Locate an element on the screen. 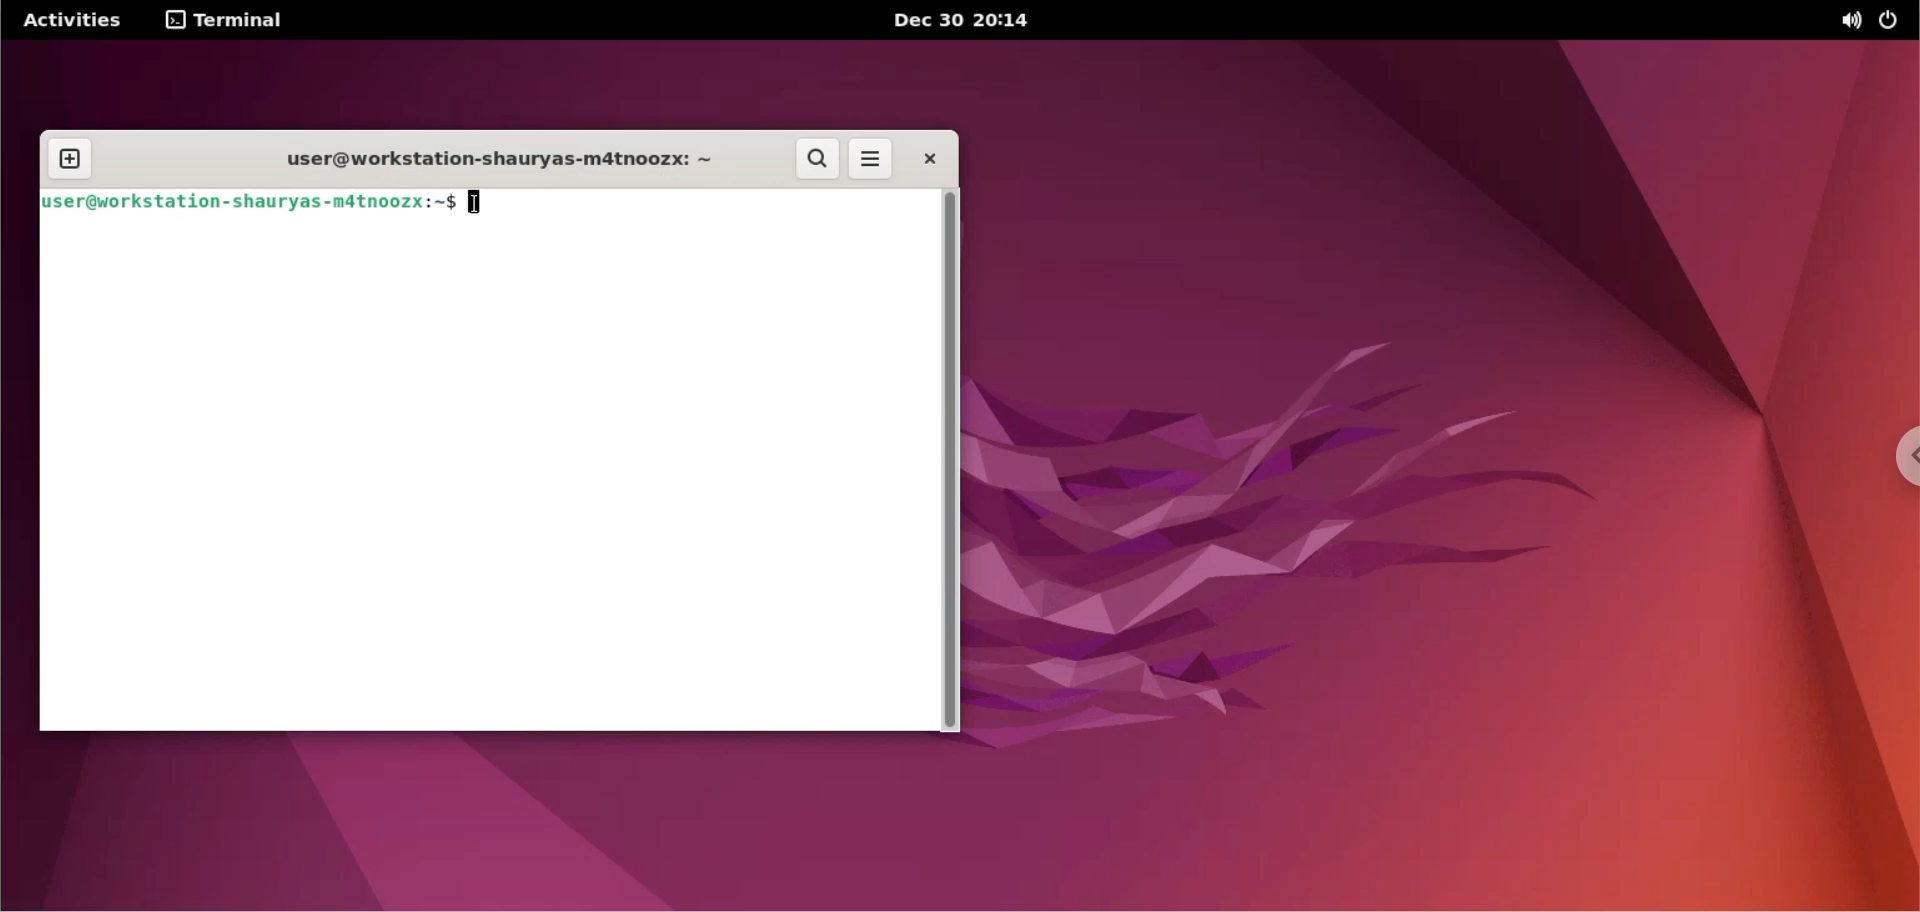 The image size is (1920, 912). new tab is located at coordinates (68, 160).